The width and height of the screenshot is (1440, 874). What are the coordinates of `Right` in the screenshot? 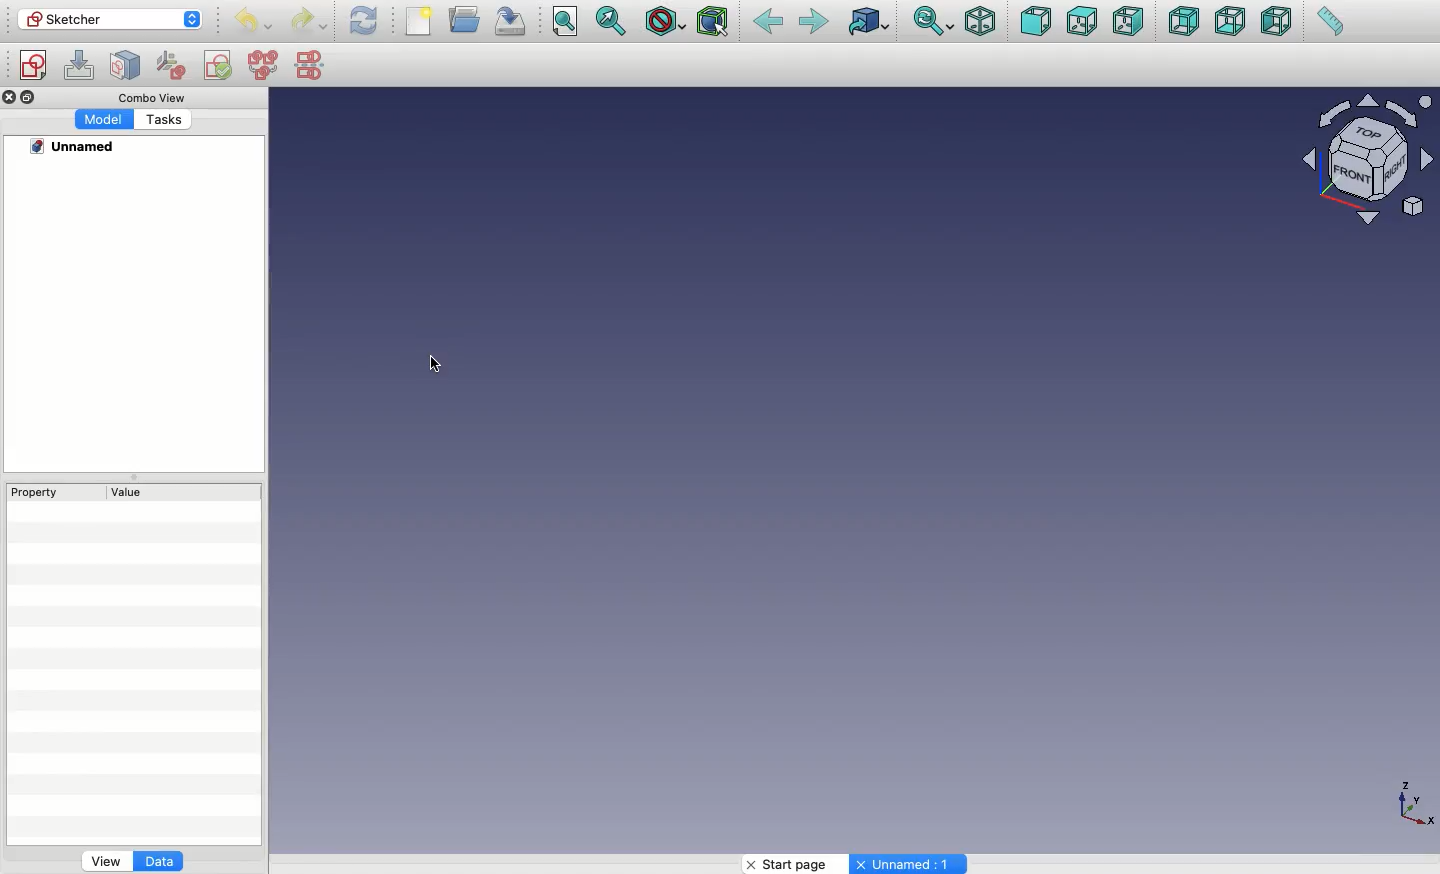 It's located at (1130, 23).